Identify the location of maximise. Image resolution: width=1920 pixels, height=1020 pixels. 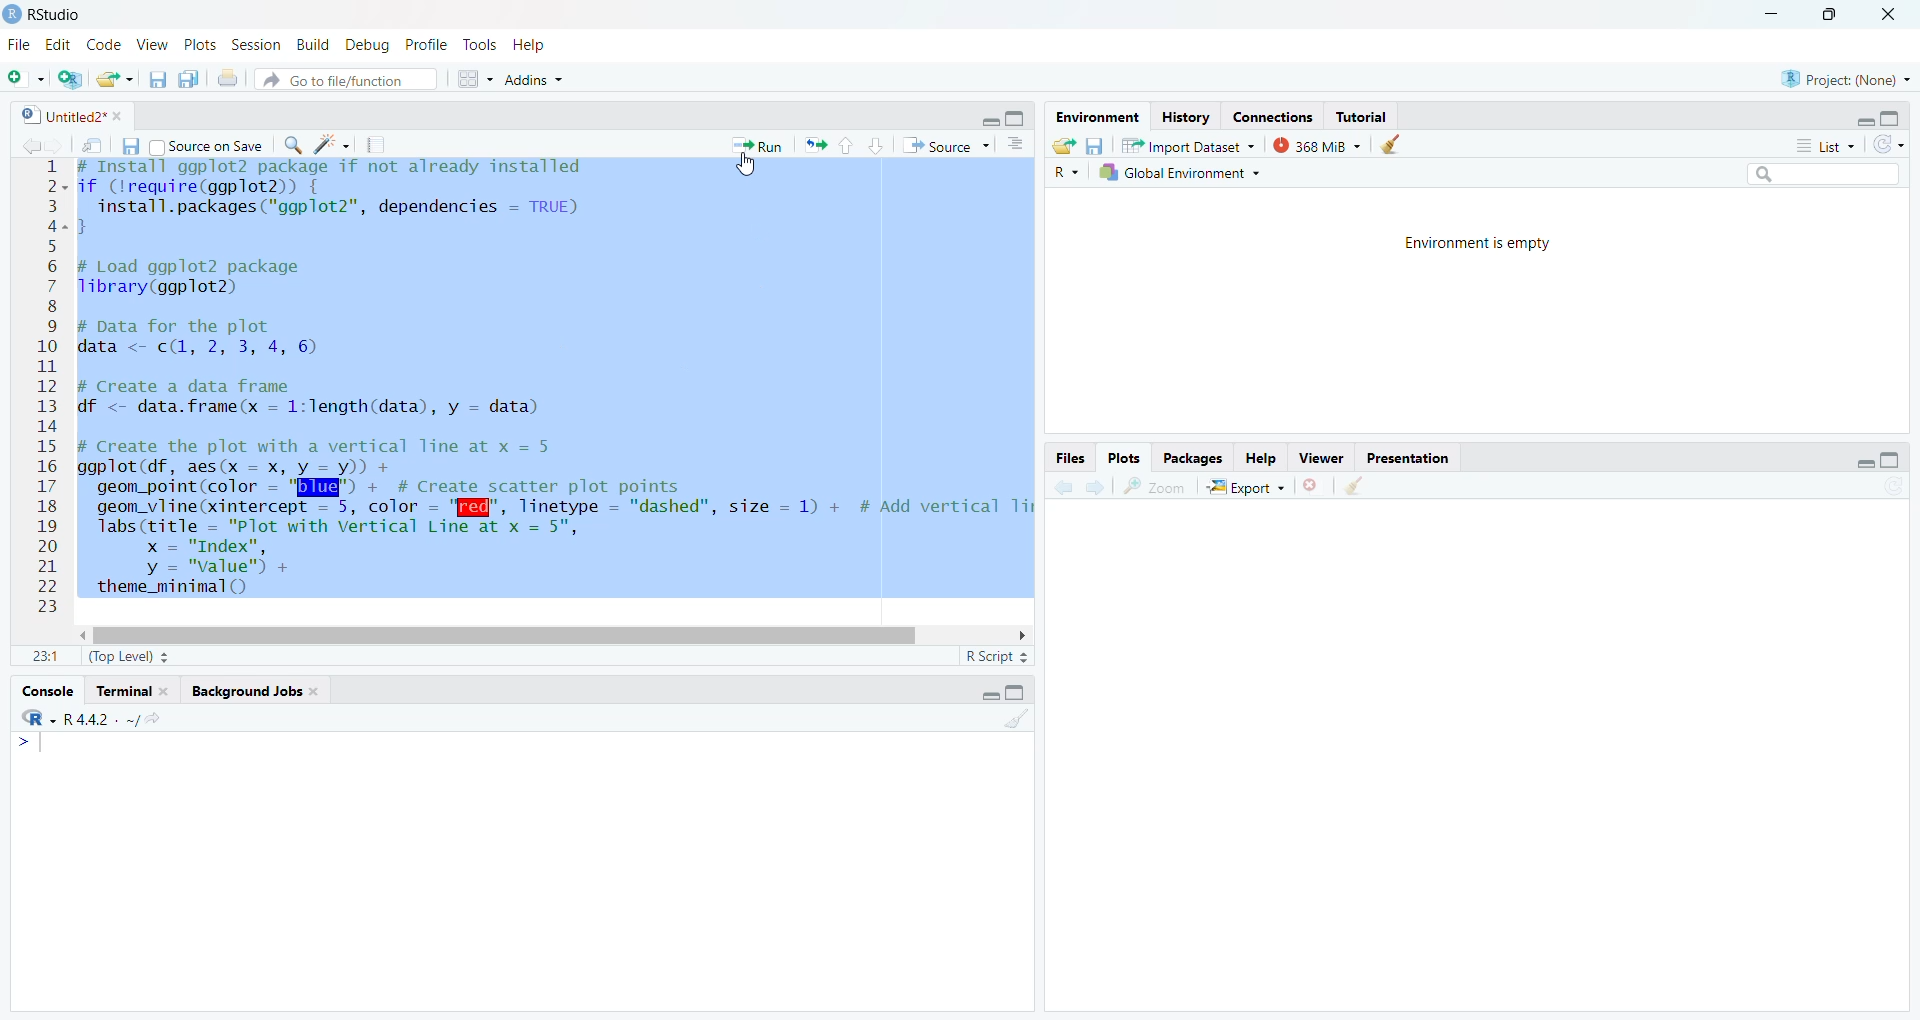
(1019, 693).